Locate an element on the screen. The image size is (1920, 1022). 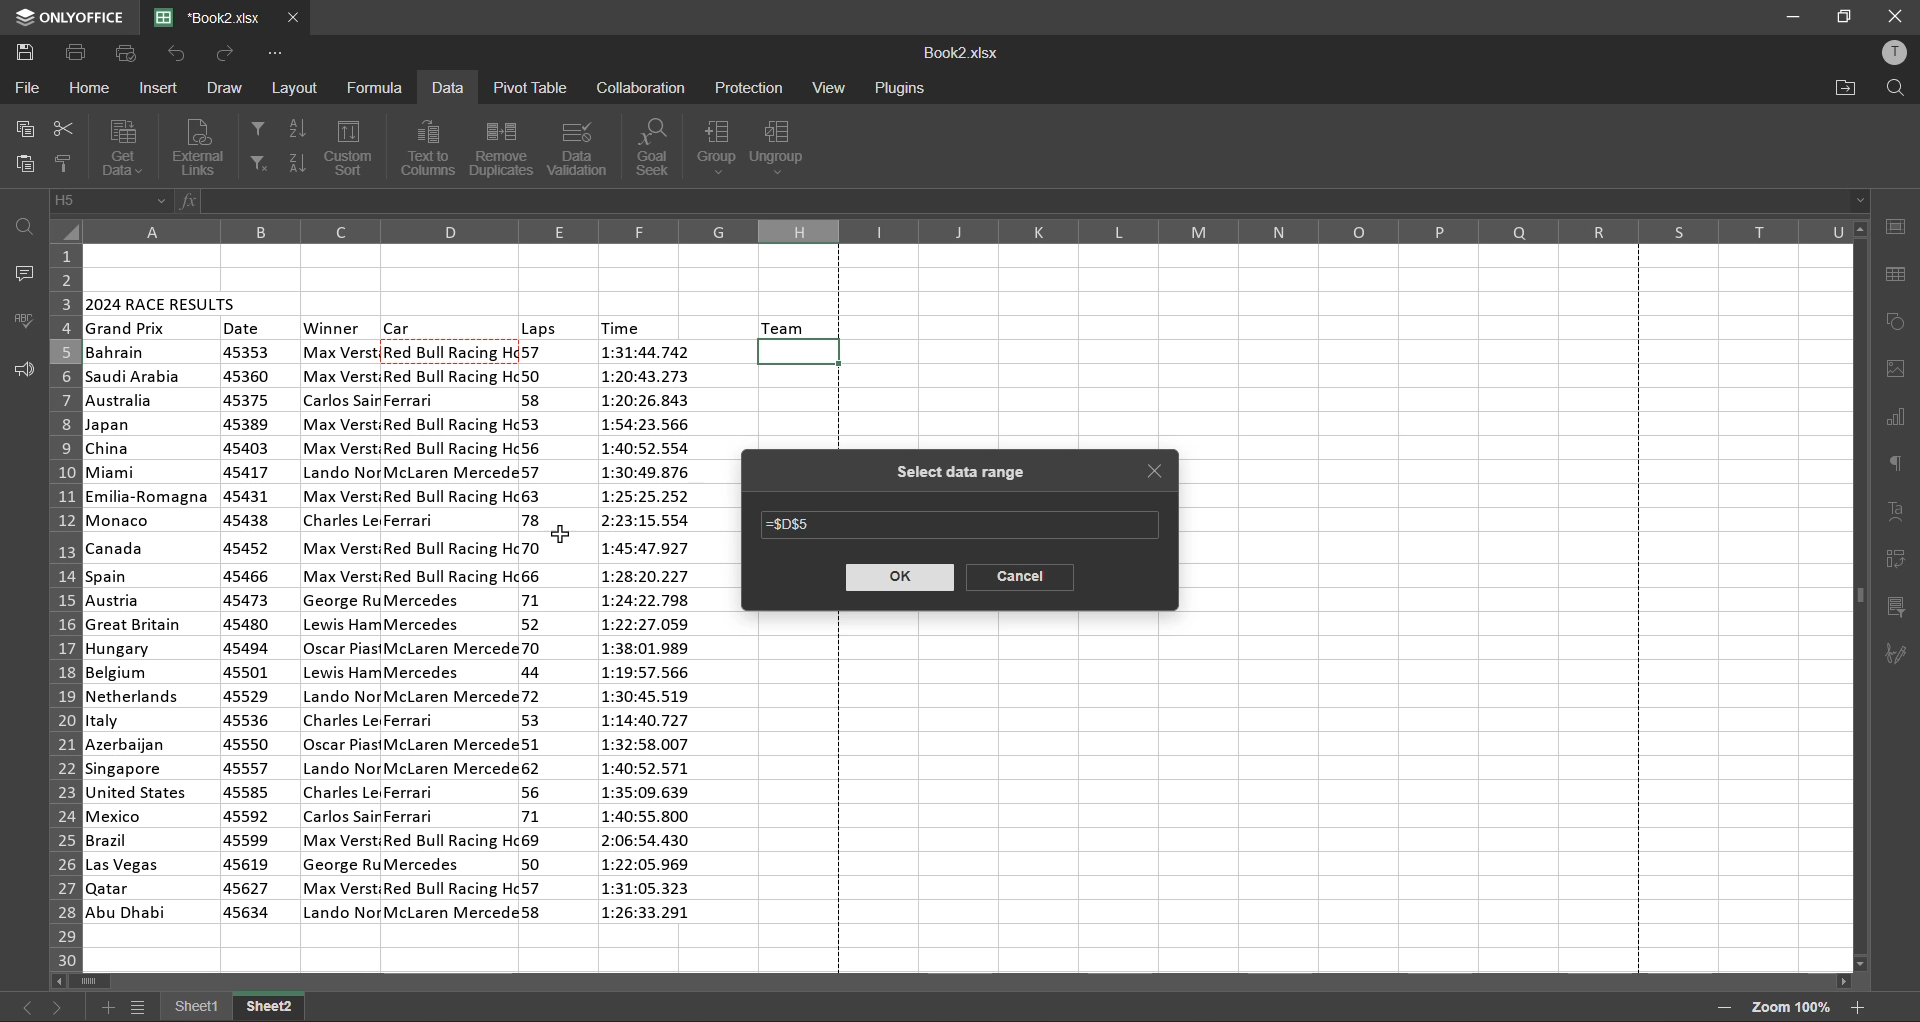
cut is located at coordinates (60, 132).